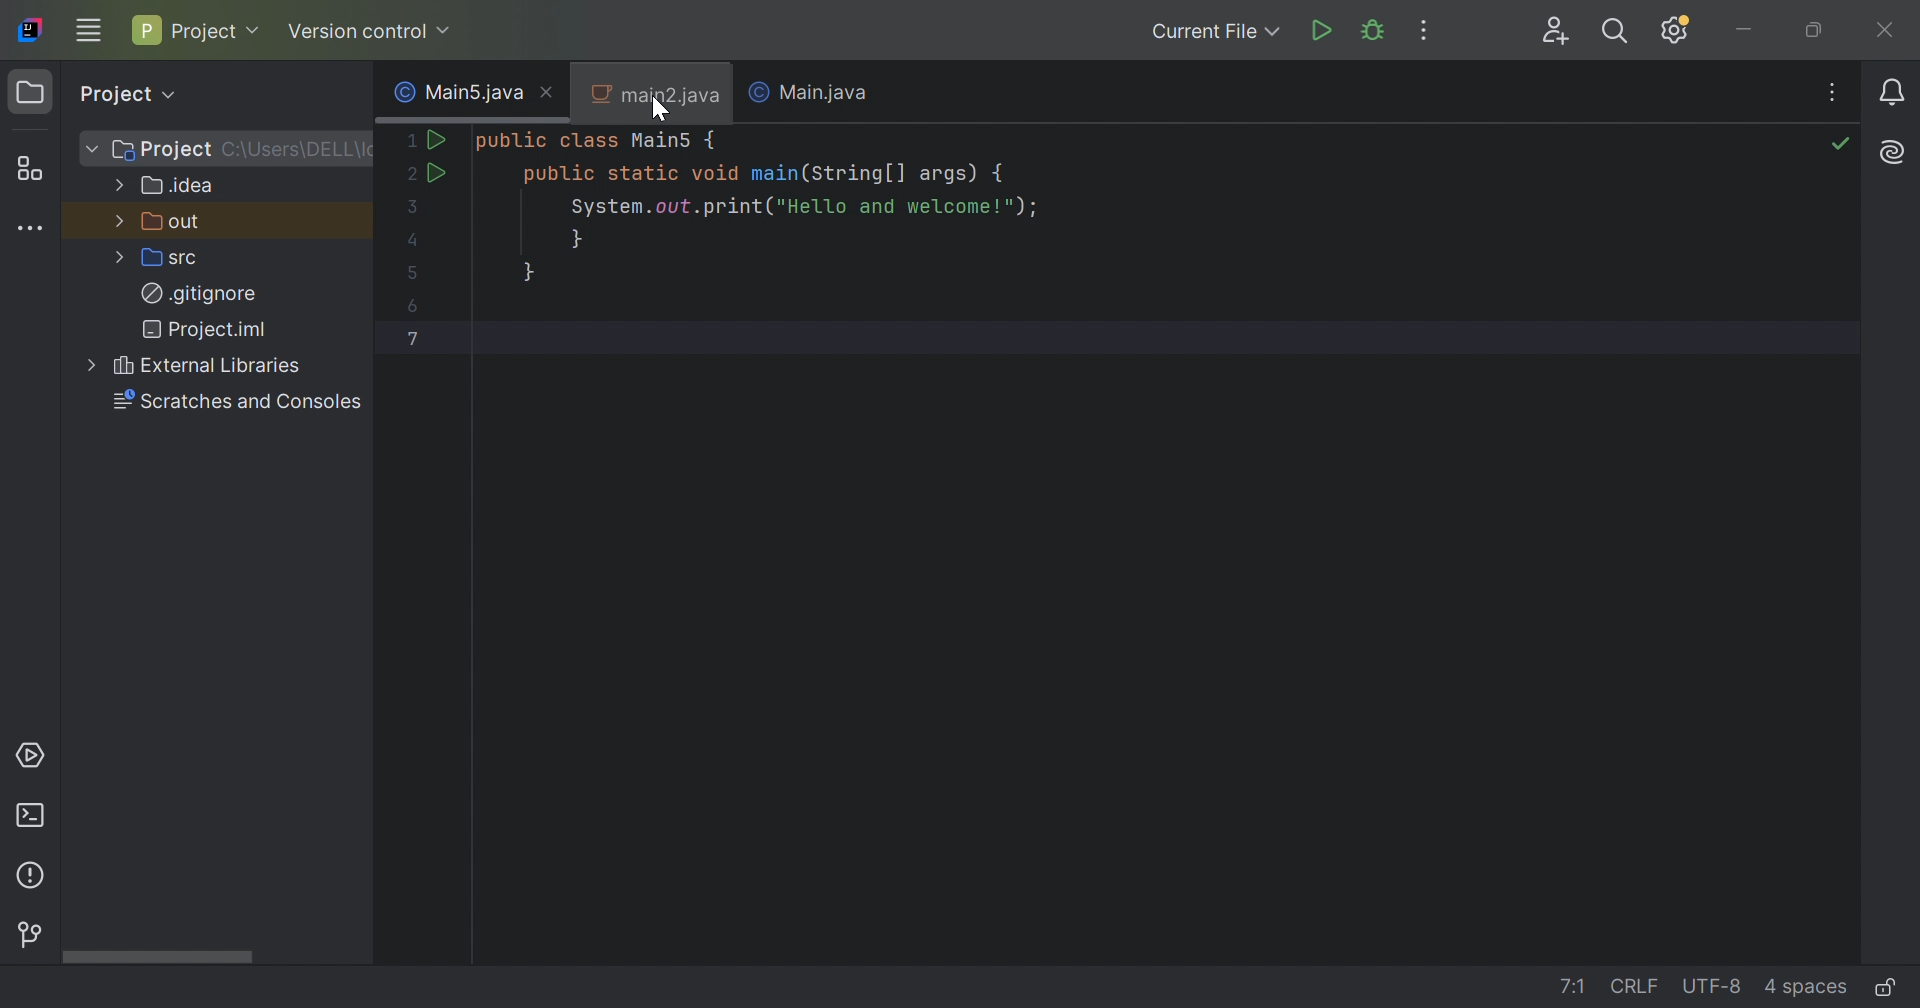  I want to click on Project, so click(162, 150).